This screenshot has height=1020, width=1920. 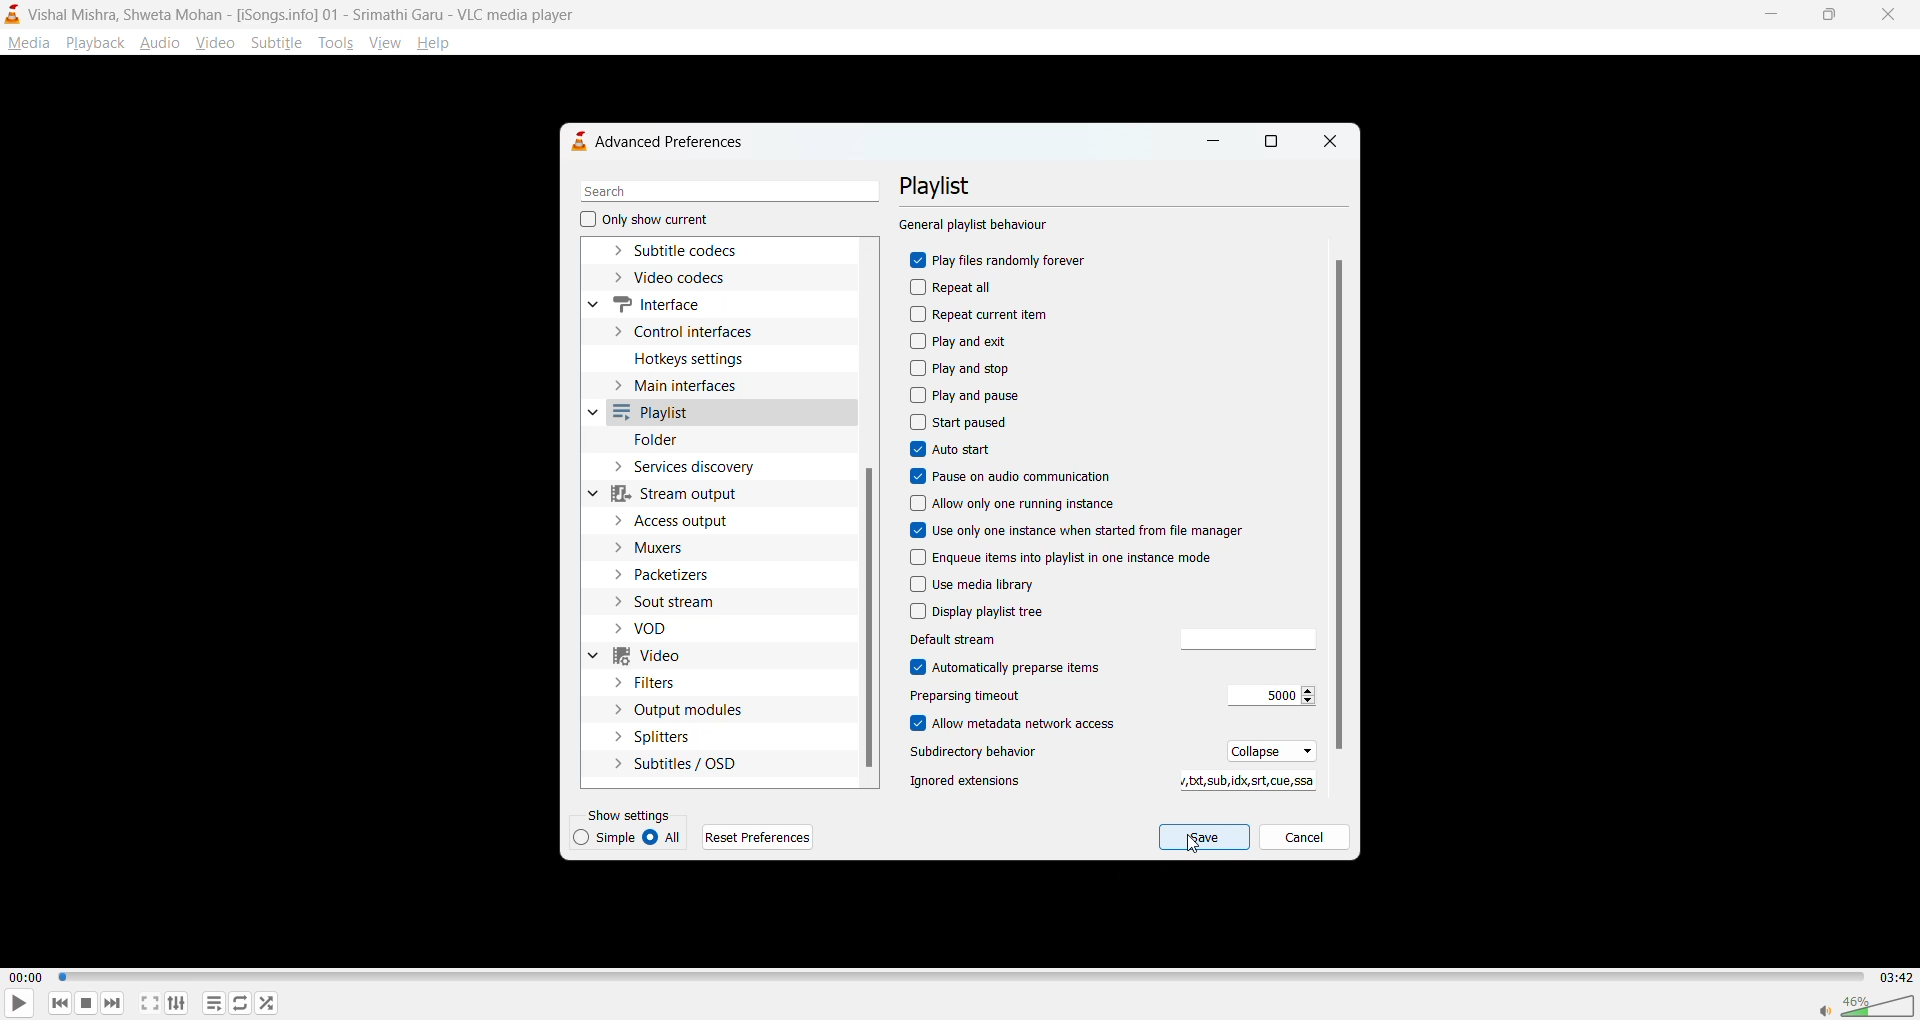 I want to click on output modules, so click(x=681, y=710).